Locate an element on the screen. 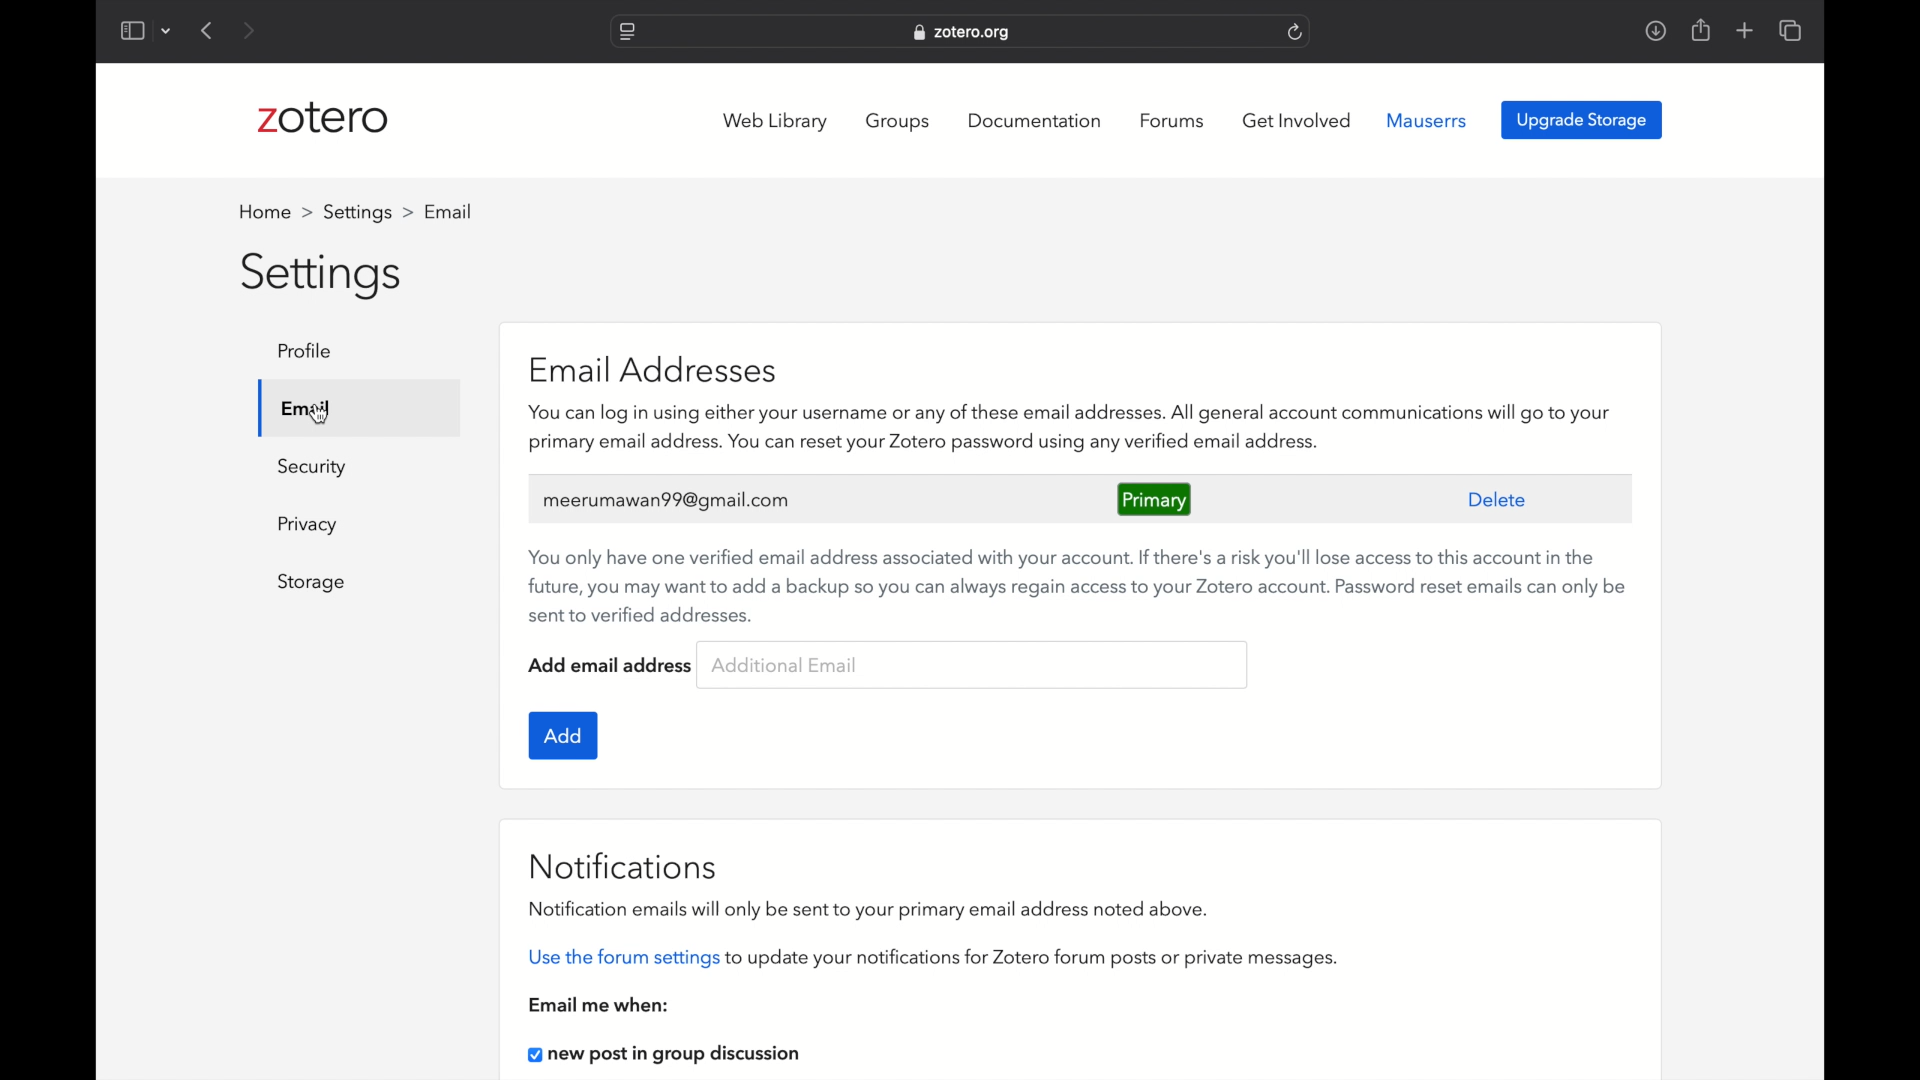  next is located at coordinates (252, 31).